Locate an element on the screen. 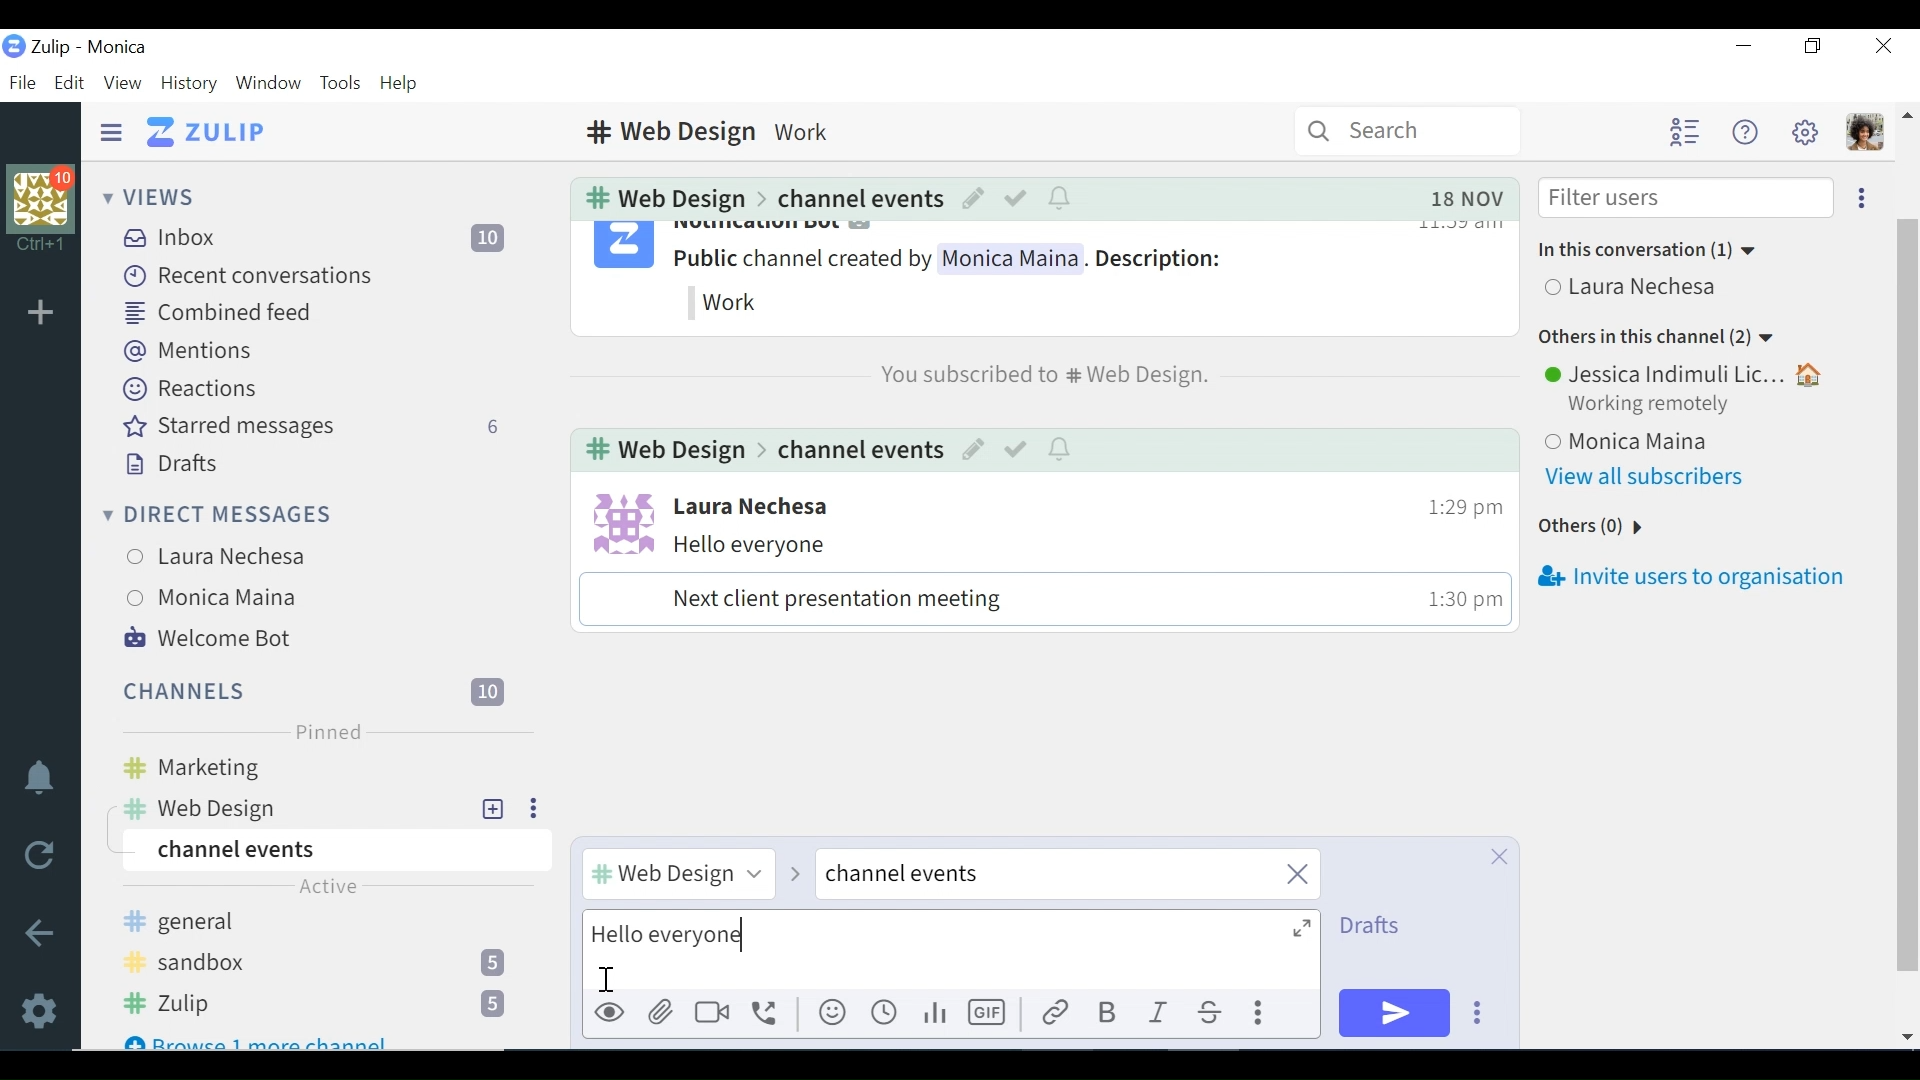 This screenshot has height=1080, width=1920. Recent conversations is located at coordinates (249, 276).